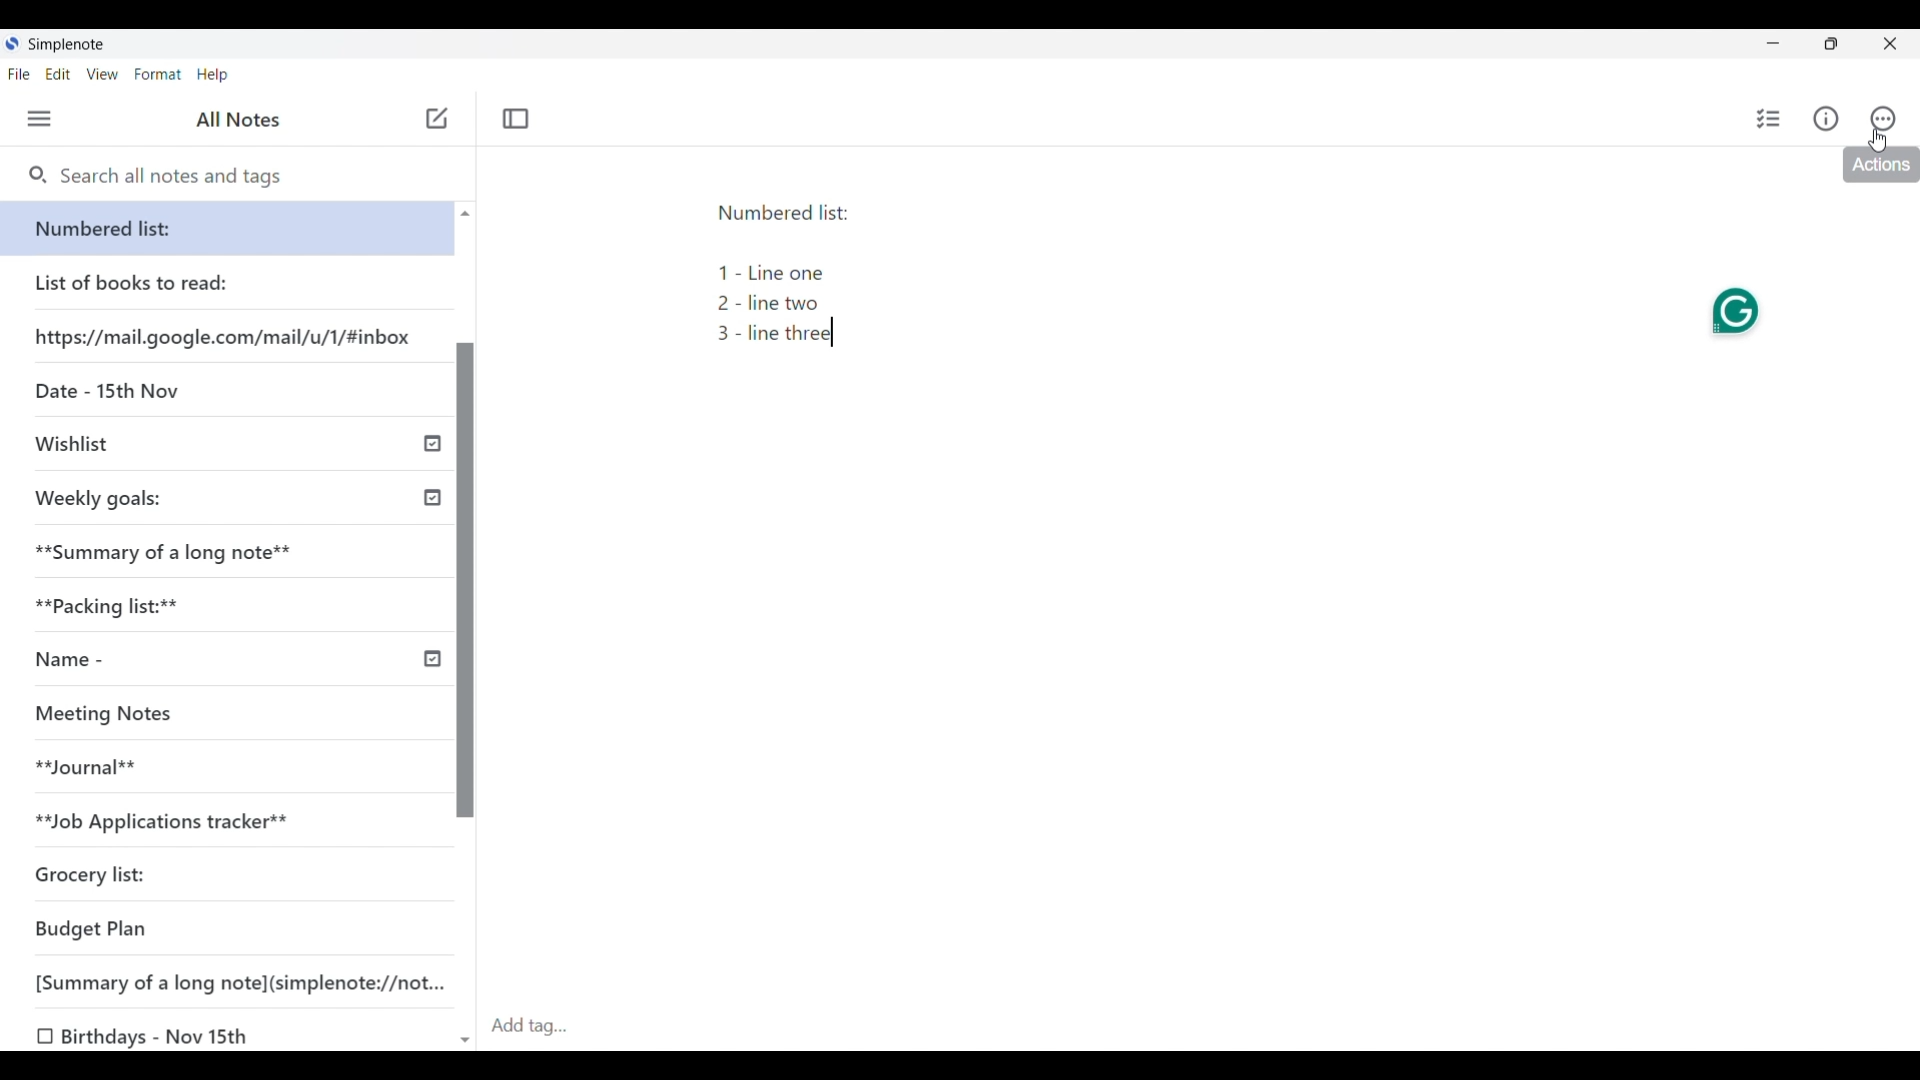 This screenshot has width=1920, height=1080. Describe the element at coordinates (1768, 119) in the screenshot. I see `Insert checklist` at that location.